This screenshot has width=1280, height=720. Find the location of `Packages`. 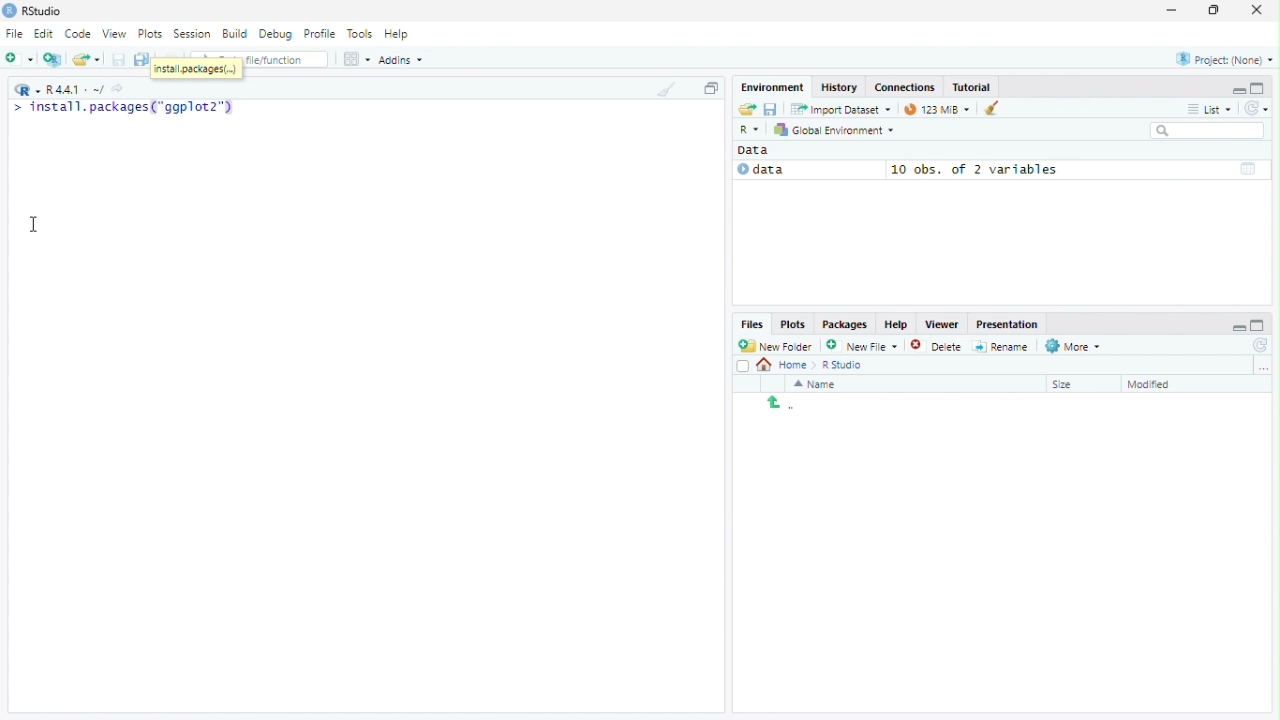

Packages is located at coordinates (845, 324).